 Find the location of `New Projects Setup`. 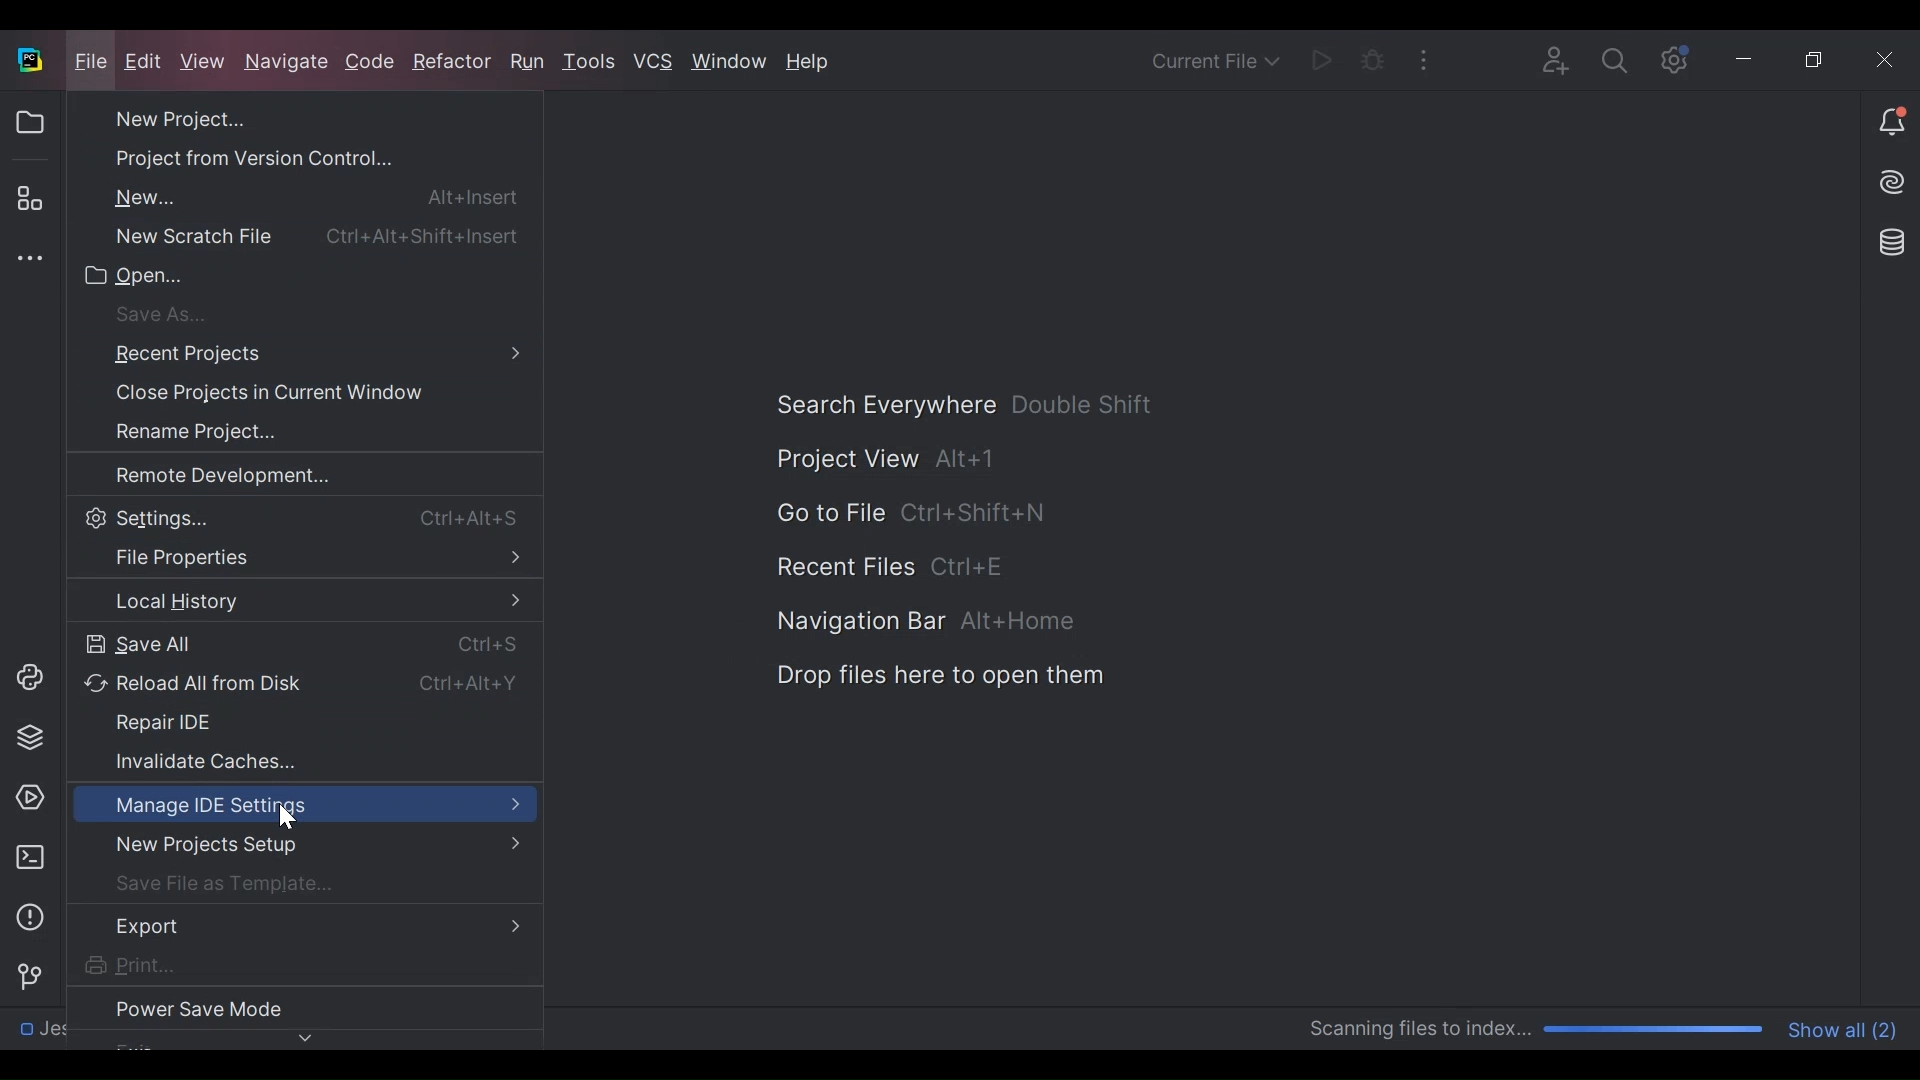

New Projects Setup is located at coordinates (298, 845).